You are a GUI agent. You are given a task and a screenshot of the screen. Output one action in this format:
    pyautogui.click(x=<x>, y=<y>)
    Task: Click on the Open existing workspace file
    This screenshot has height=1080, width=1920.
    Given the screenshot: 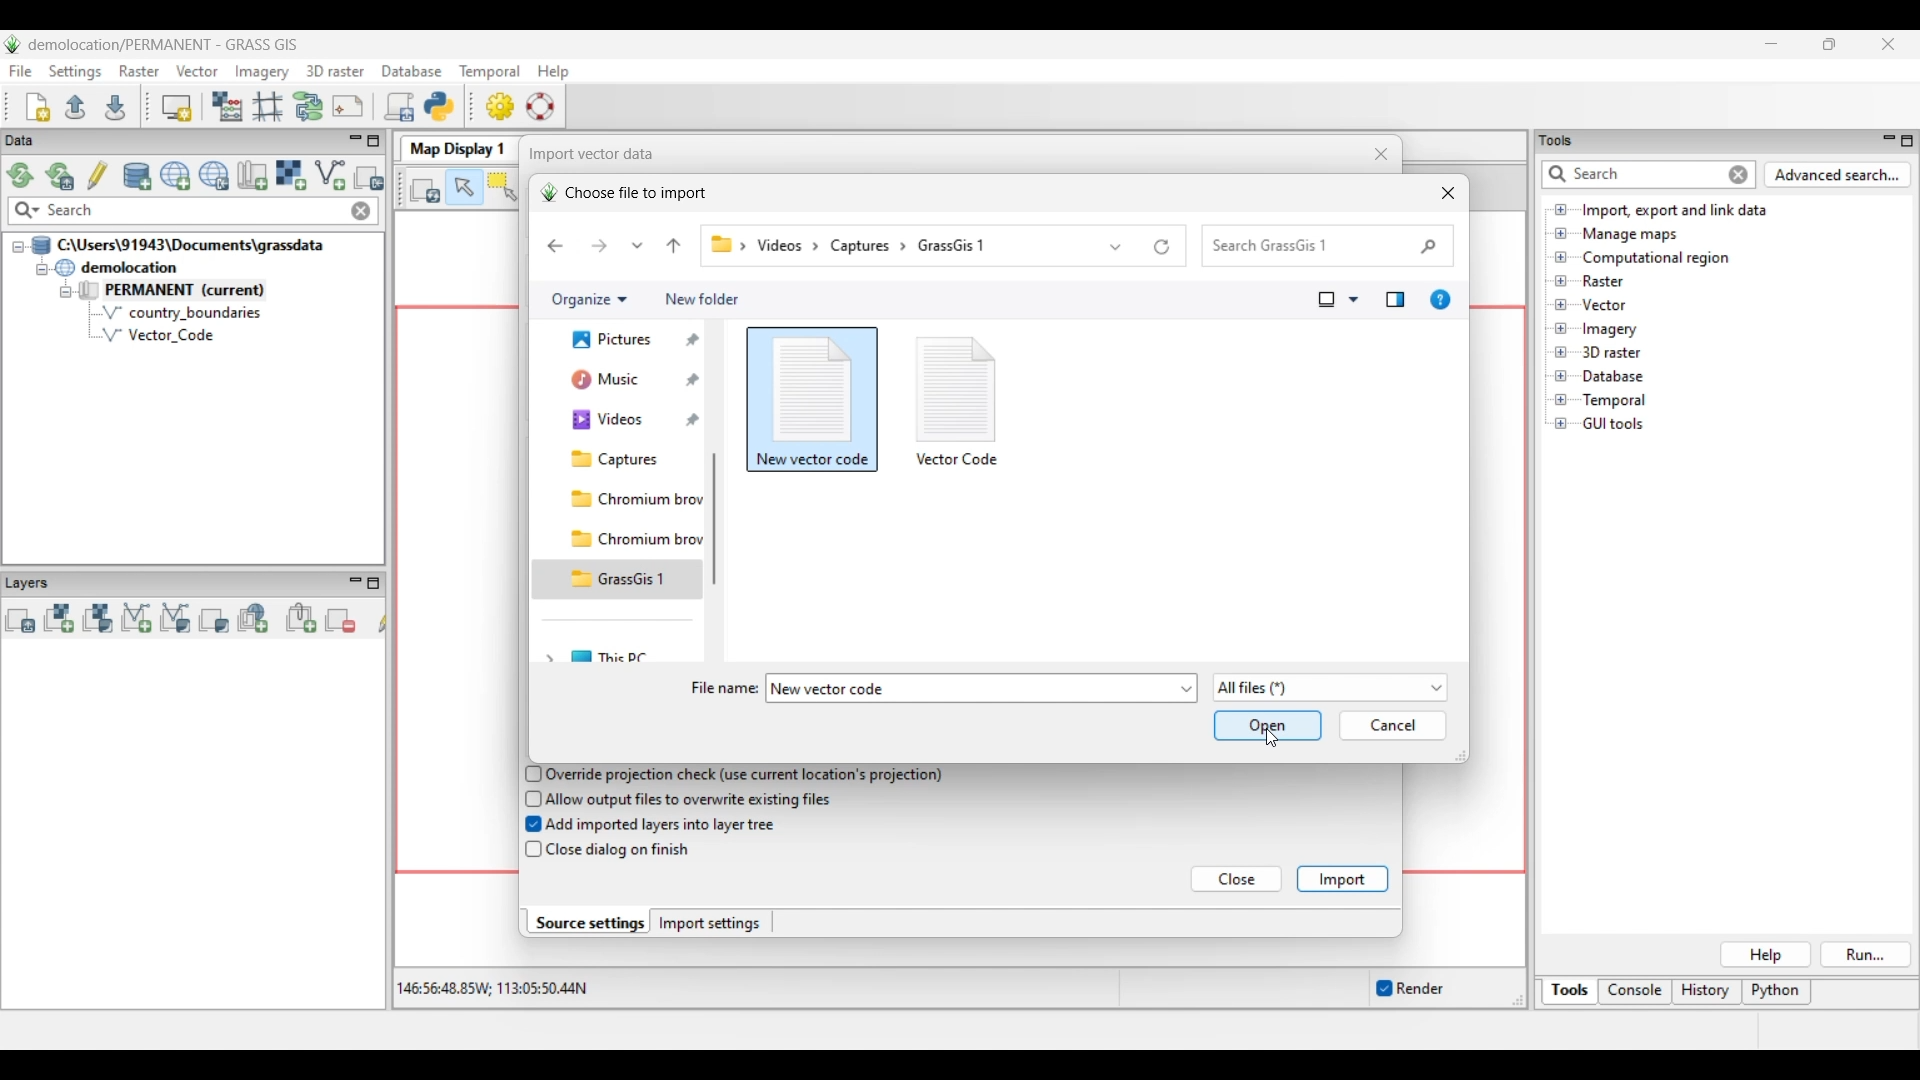 What is the action you would take?
    pyautogui.click(x=75, y=106)
    